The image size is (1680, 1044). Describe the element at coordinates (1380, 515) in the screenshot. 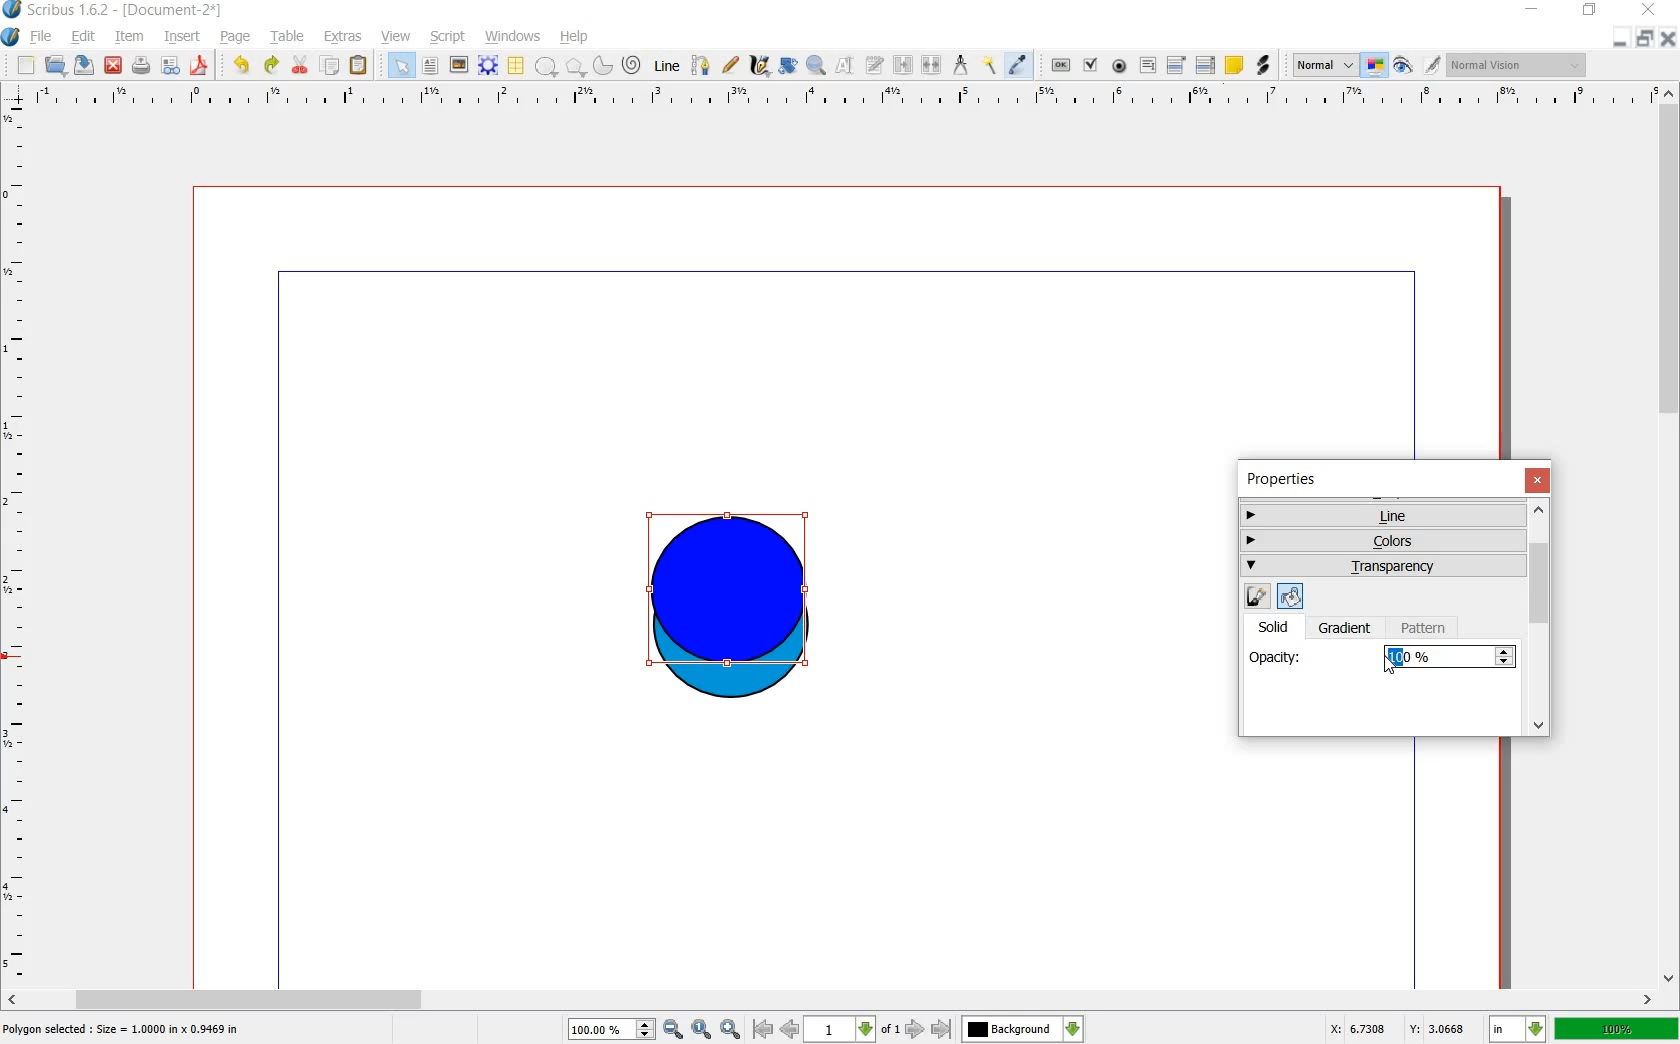

I see `line` at that location.